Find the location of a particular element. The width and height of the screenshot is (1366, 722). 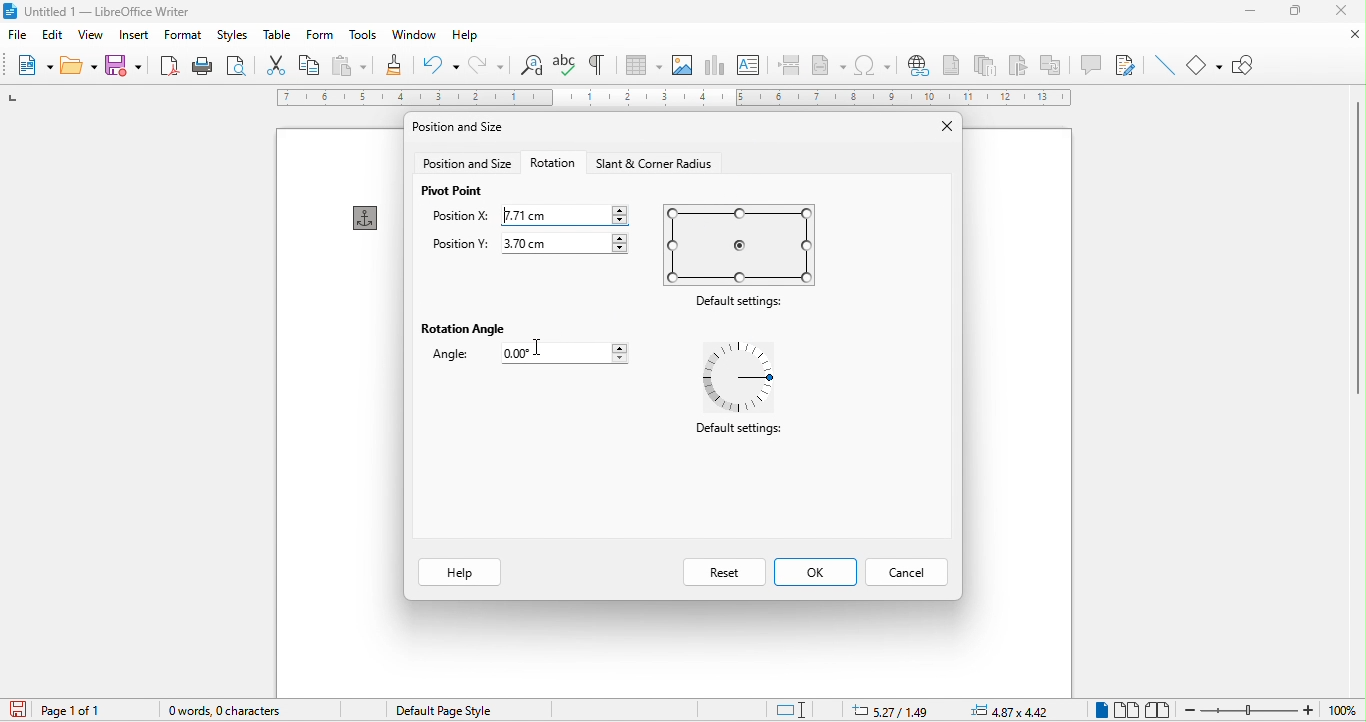

close is located at coordinates (1352, 35).